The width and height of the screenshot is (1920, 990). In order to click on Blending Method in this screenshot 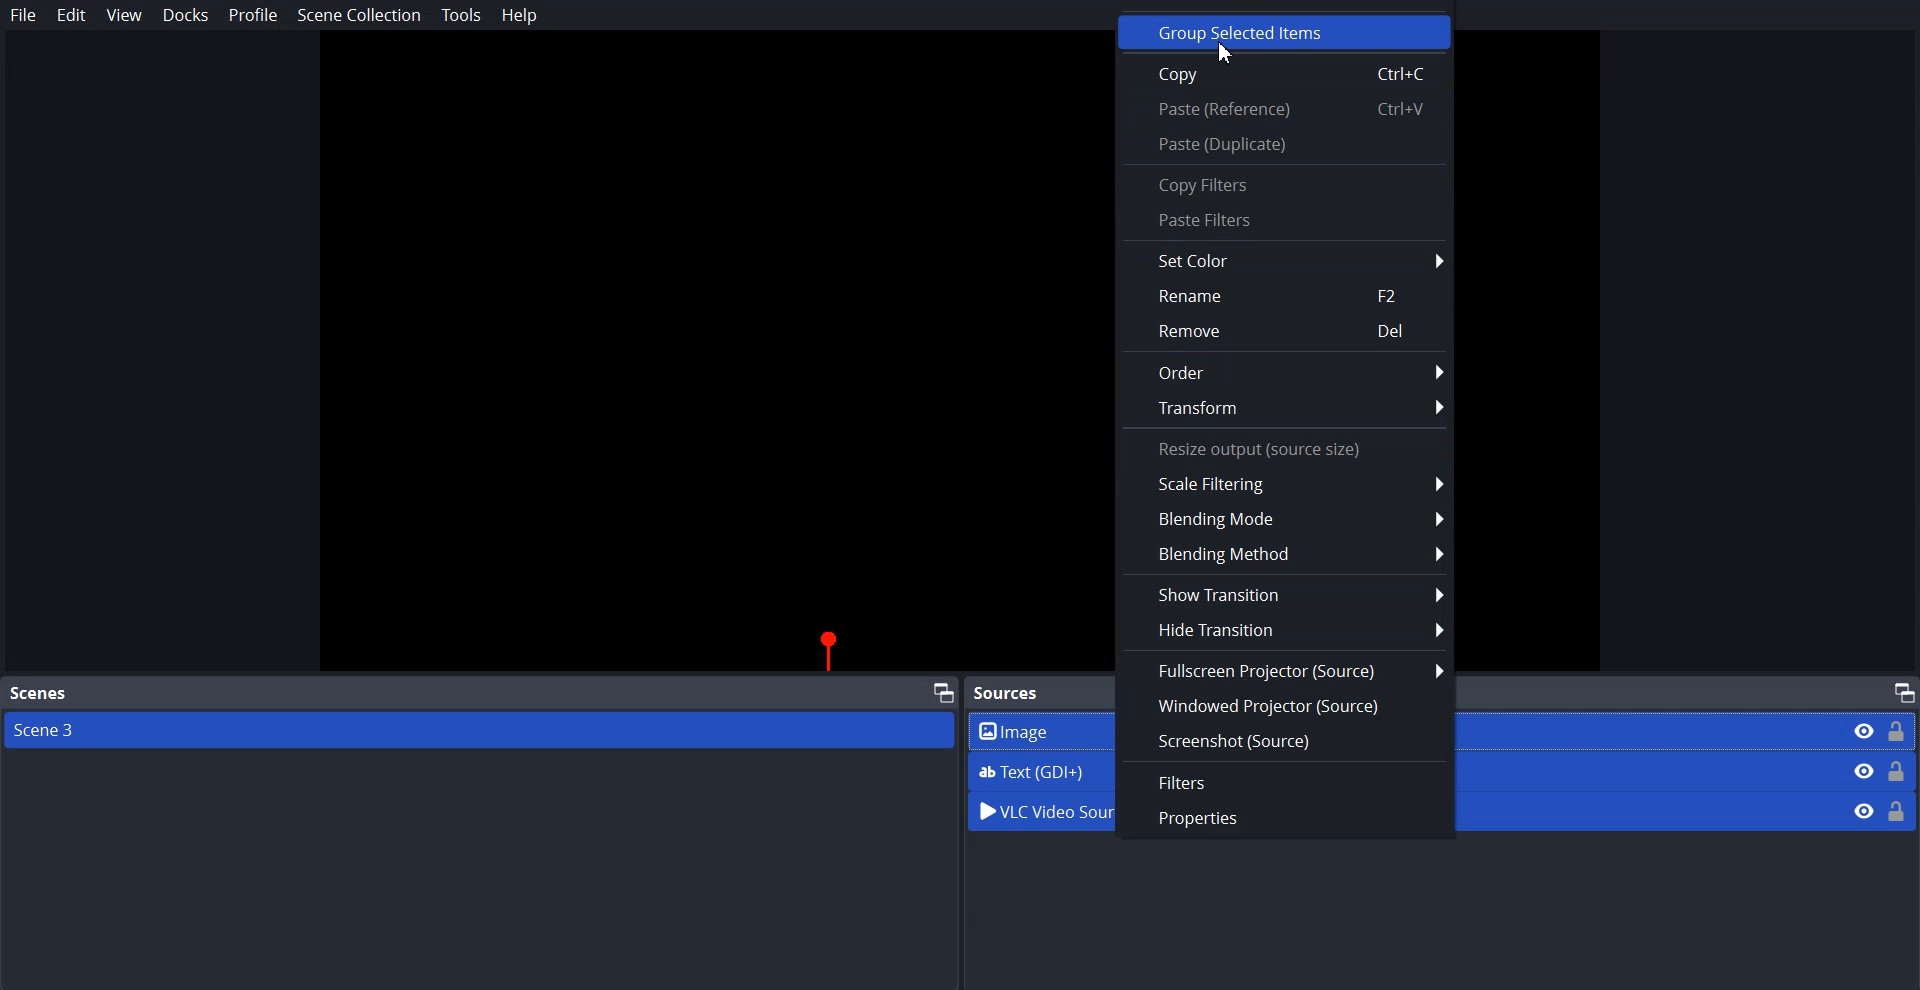, I will do `click(1286, 554)`.